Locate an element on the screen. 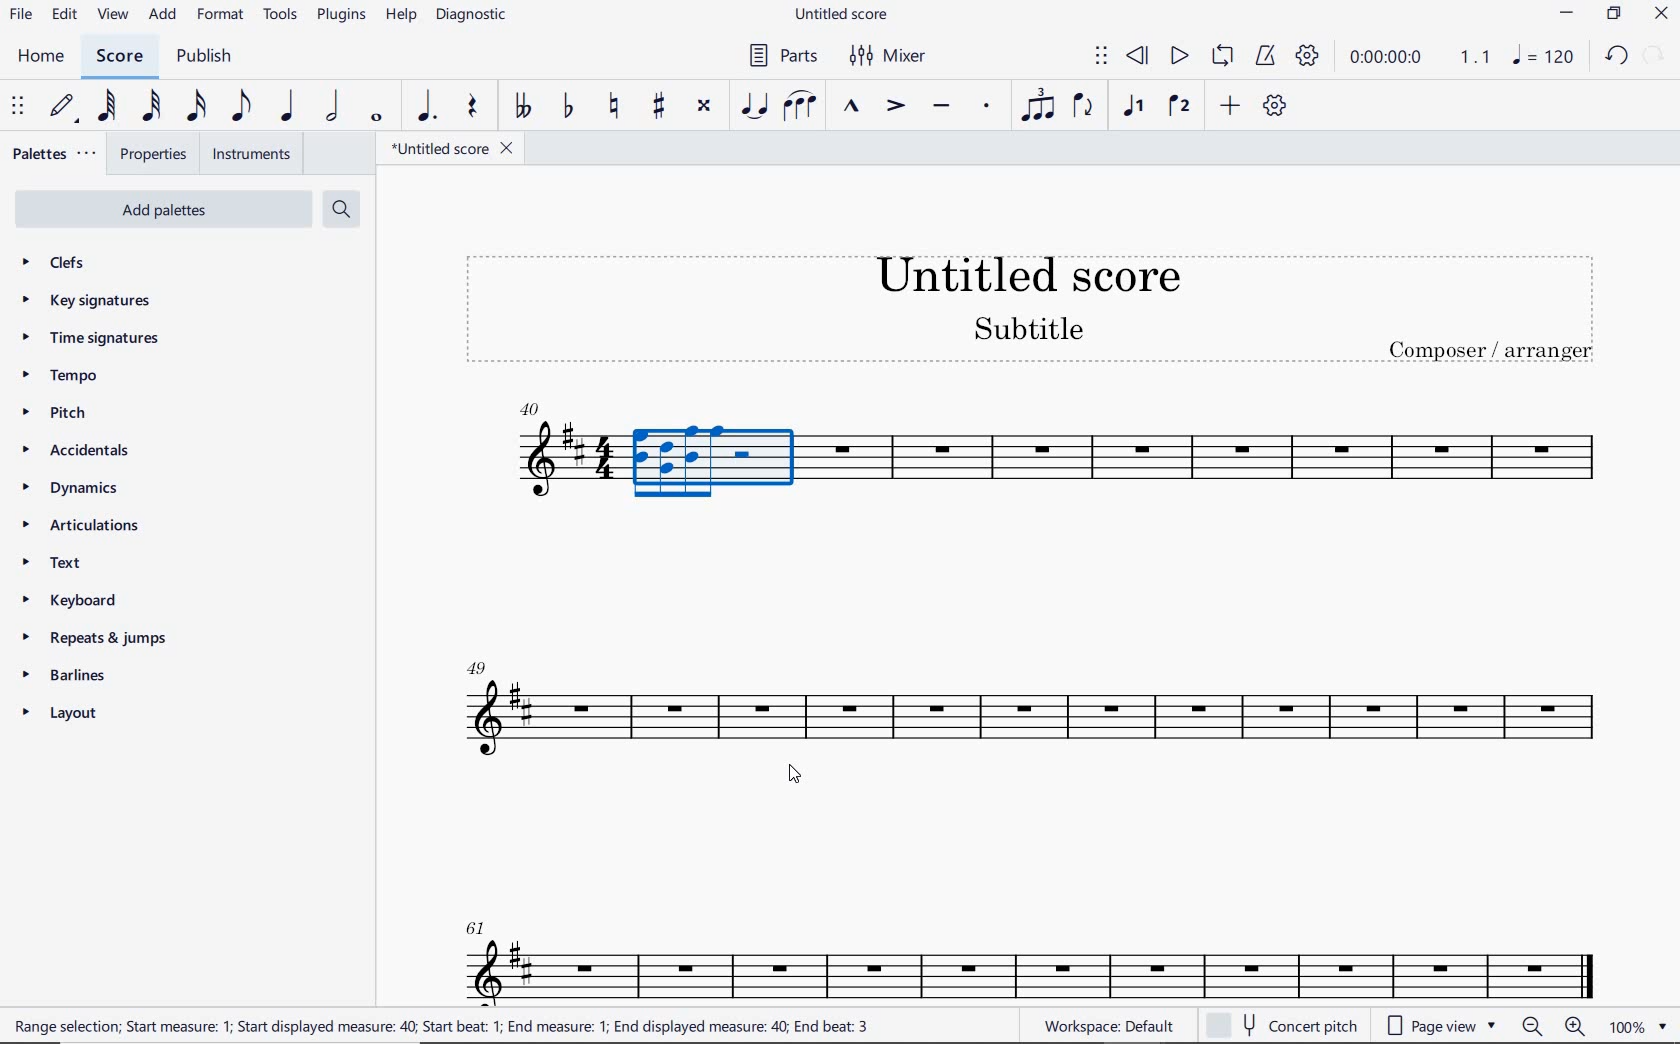 The height and width of the screenshot is (1044, 1680). MIXER is located at coordinates (889, 56).